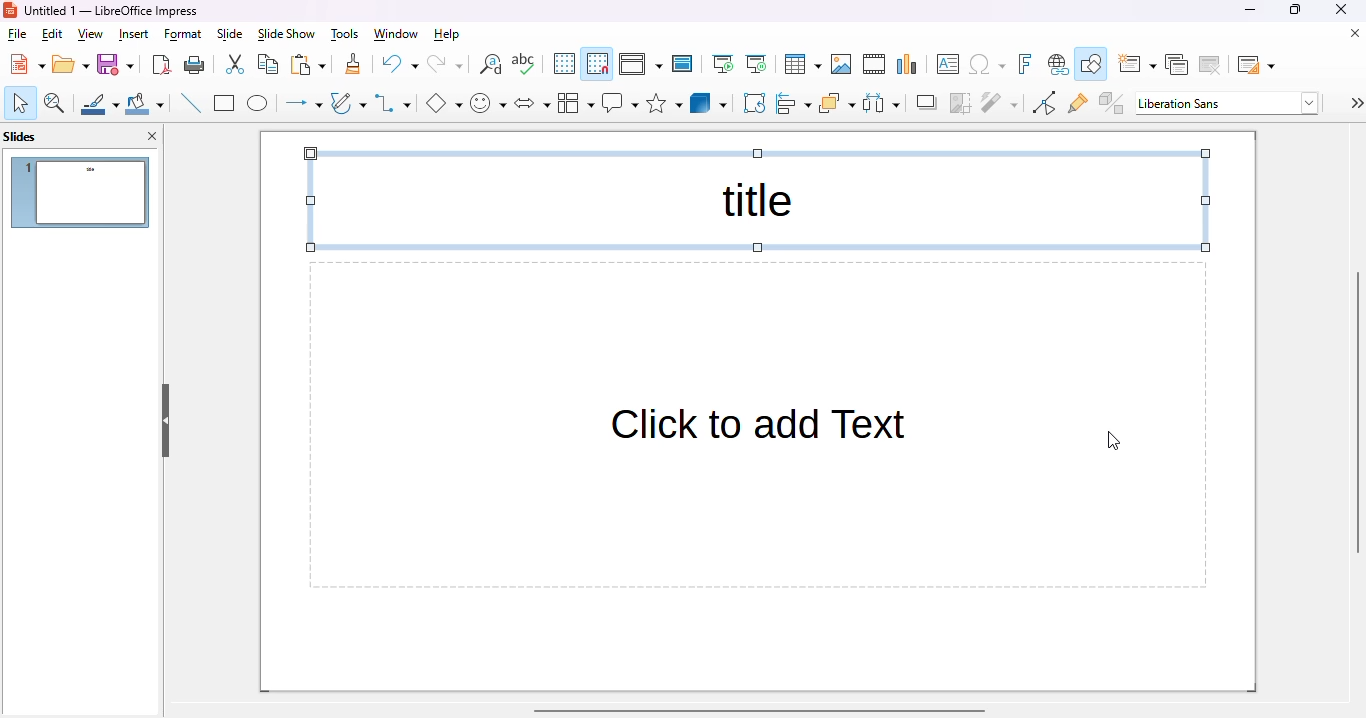 The height and width of the screenshot is (718, 1366). I want to click on horizontal scroll bar, so click(760, 710).